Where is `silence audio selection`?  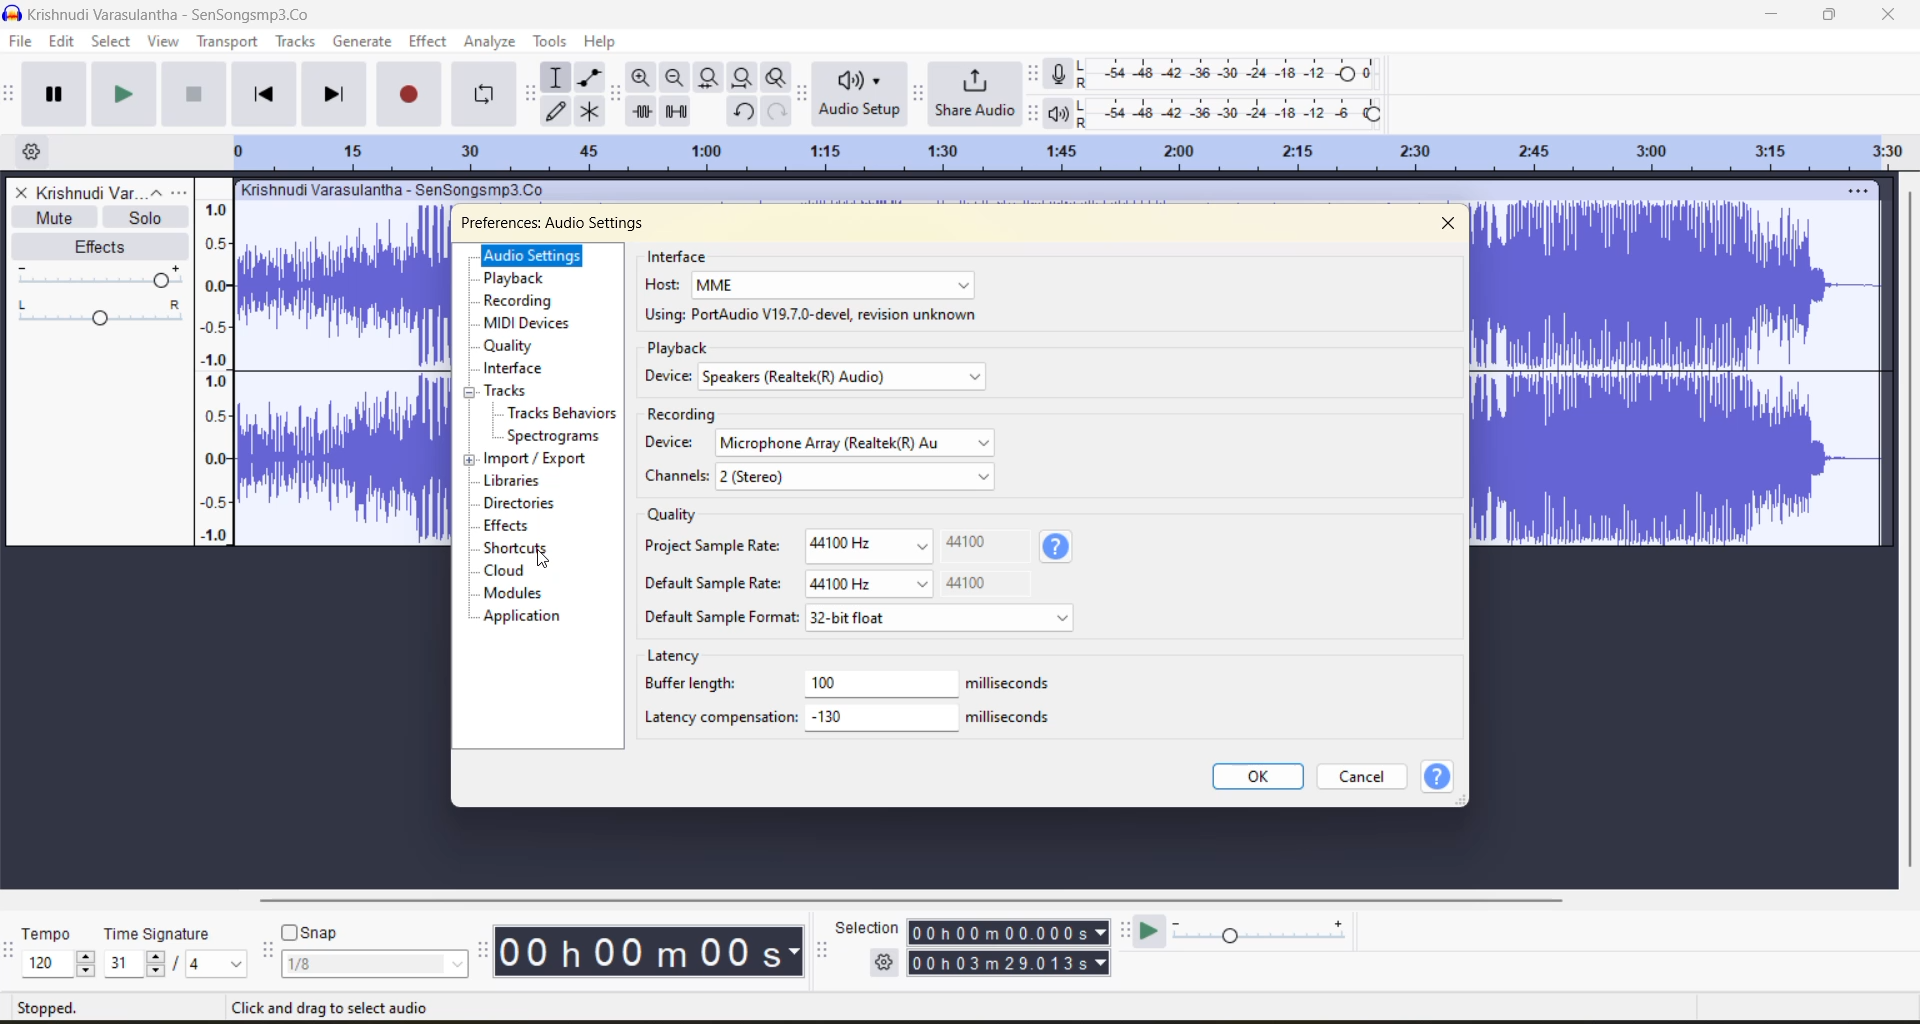 silence audio selection is located at coordinates (680, 112).